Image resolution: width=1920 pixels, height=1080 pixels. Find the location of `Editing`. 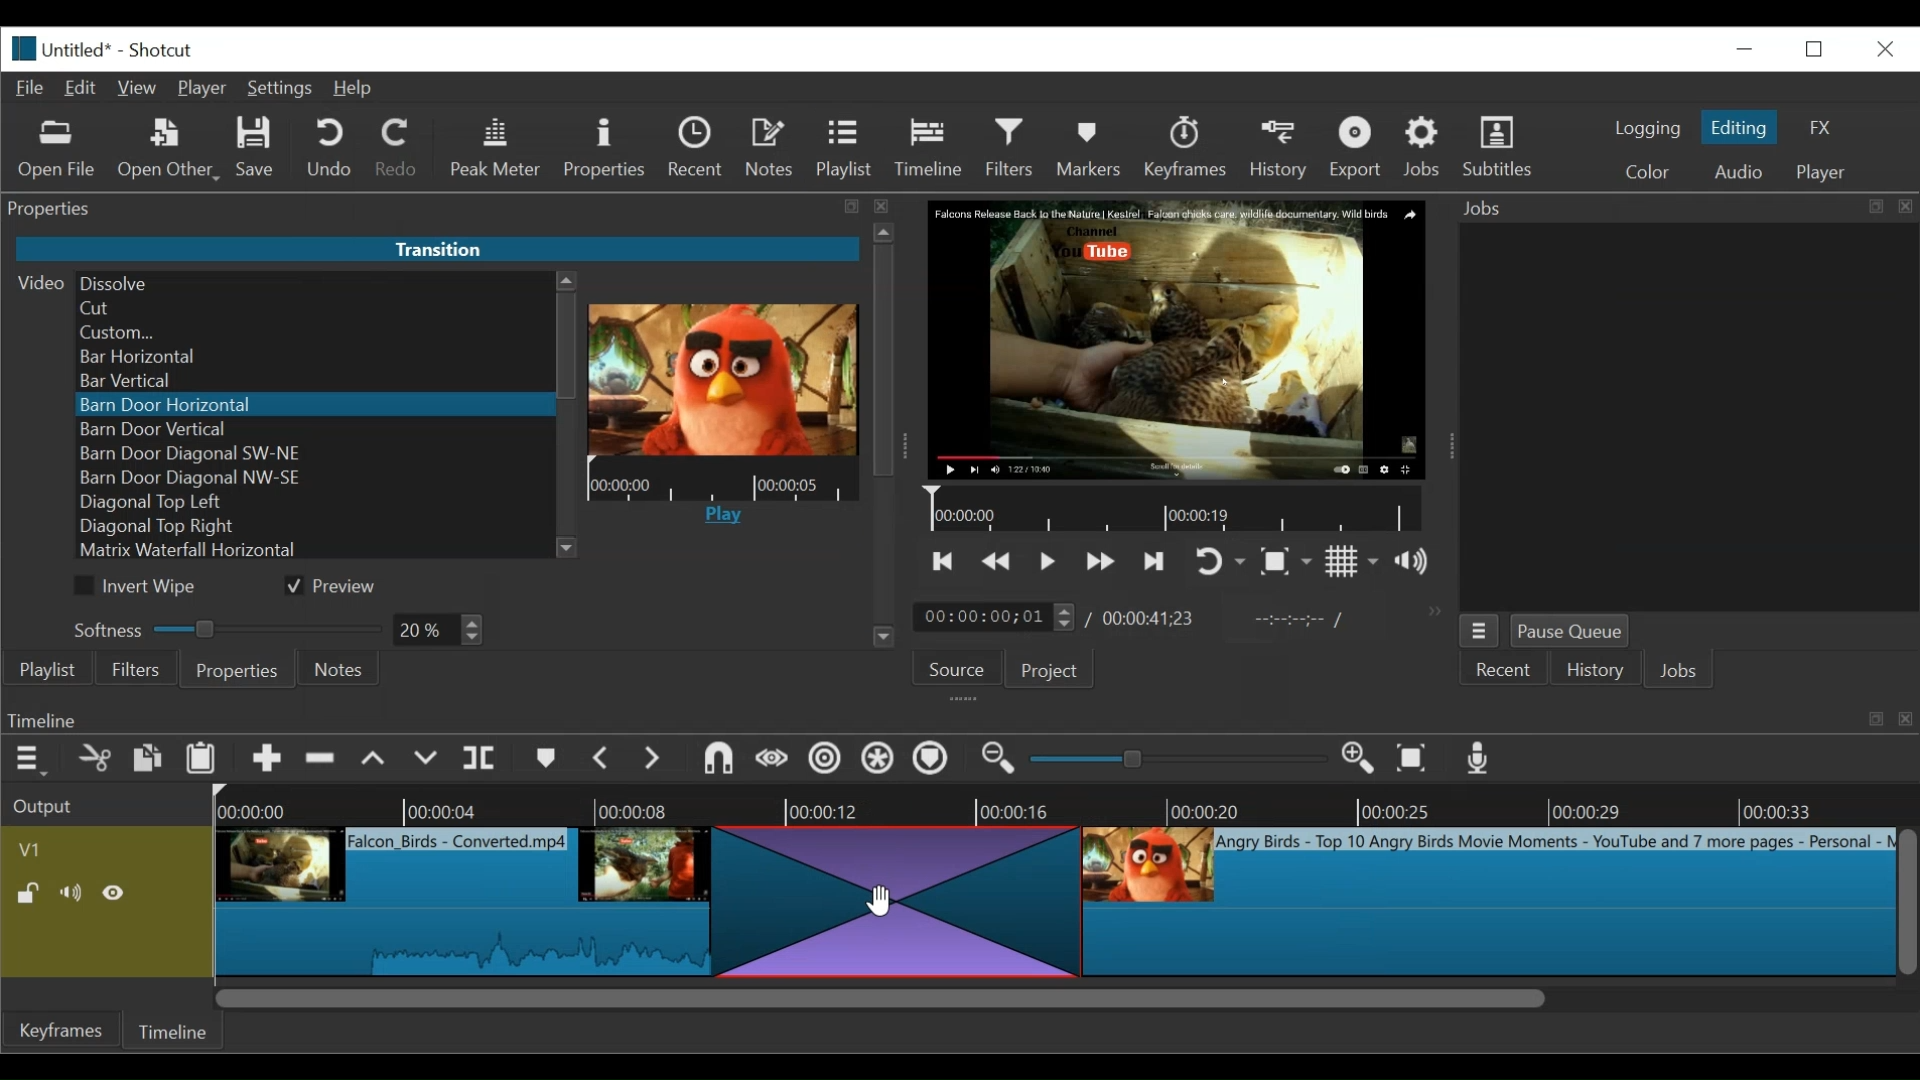

Editing is located at coordinates (1741, 126).